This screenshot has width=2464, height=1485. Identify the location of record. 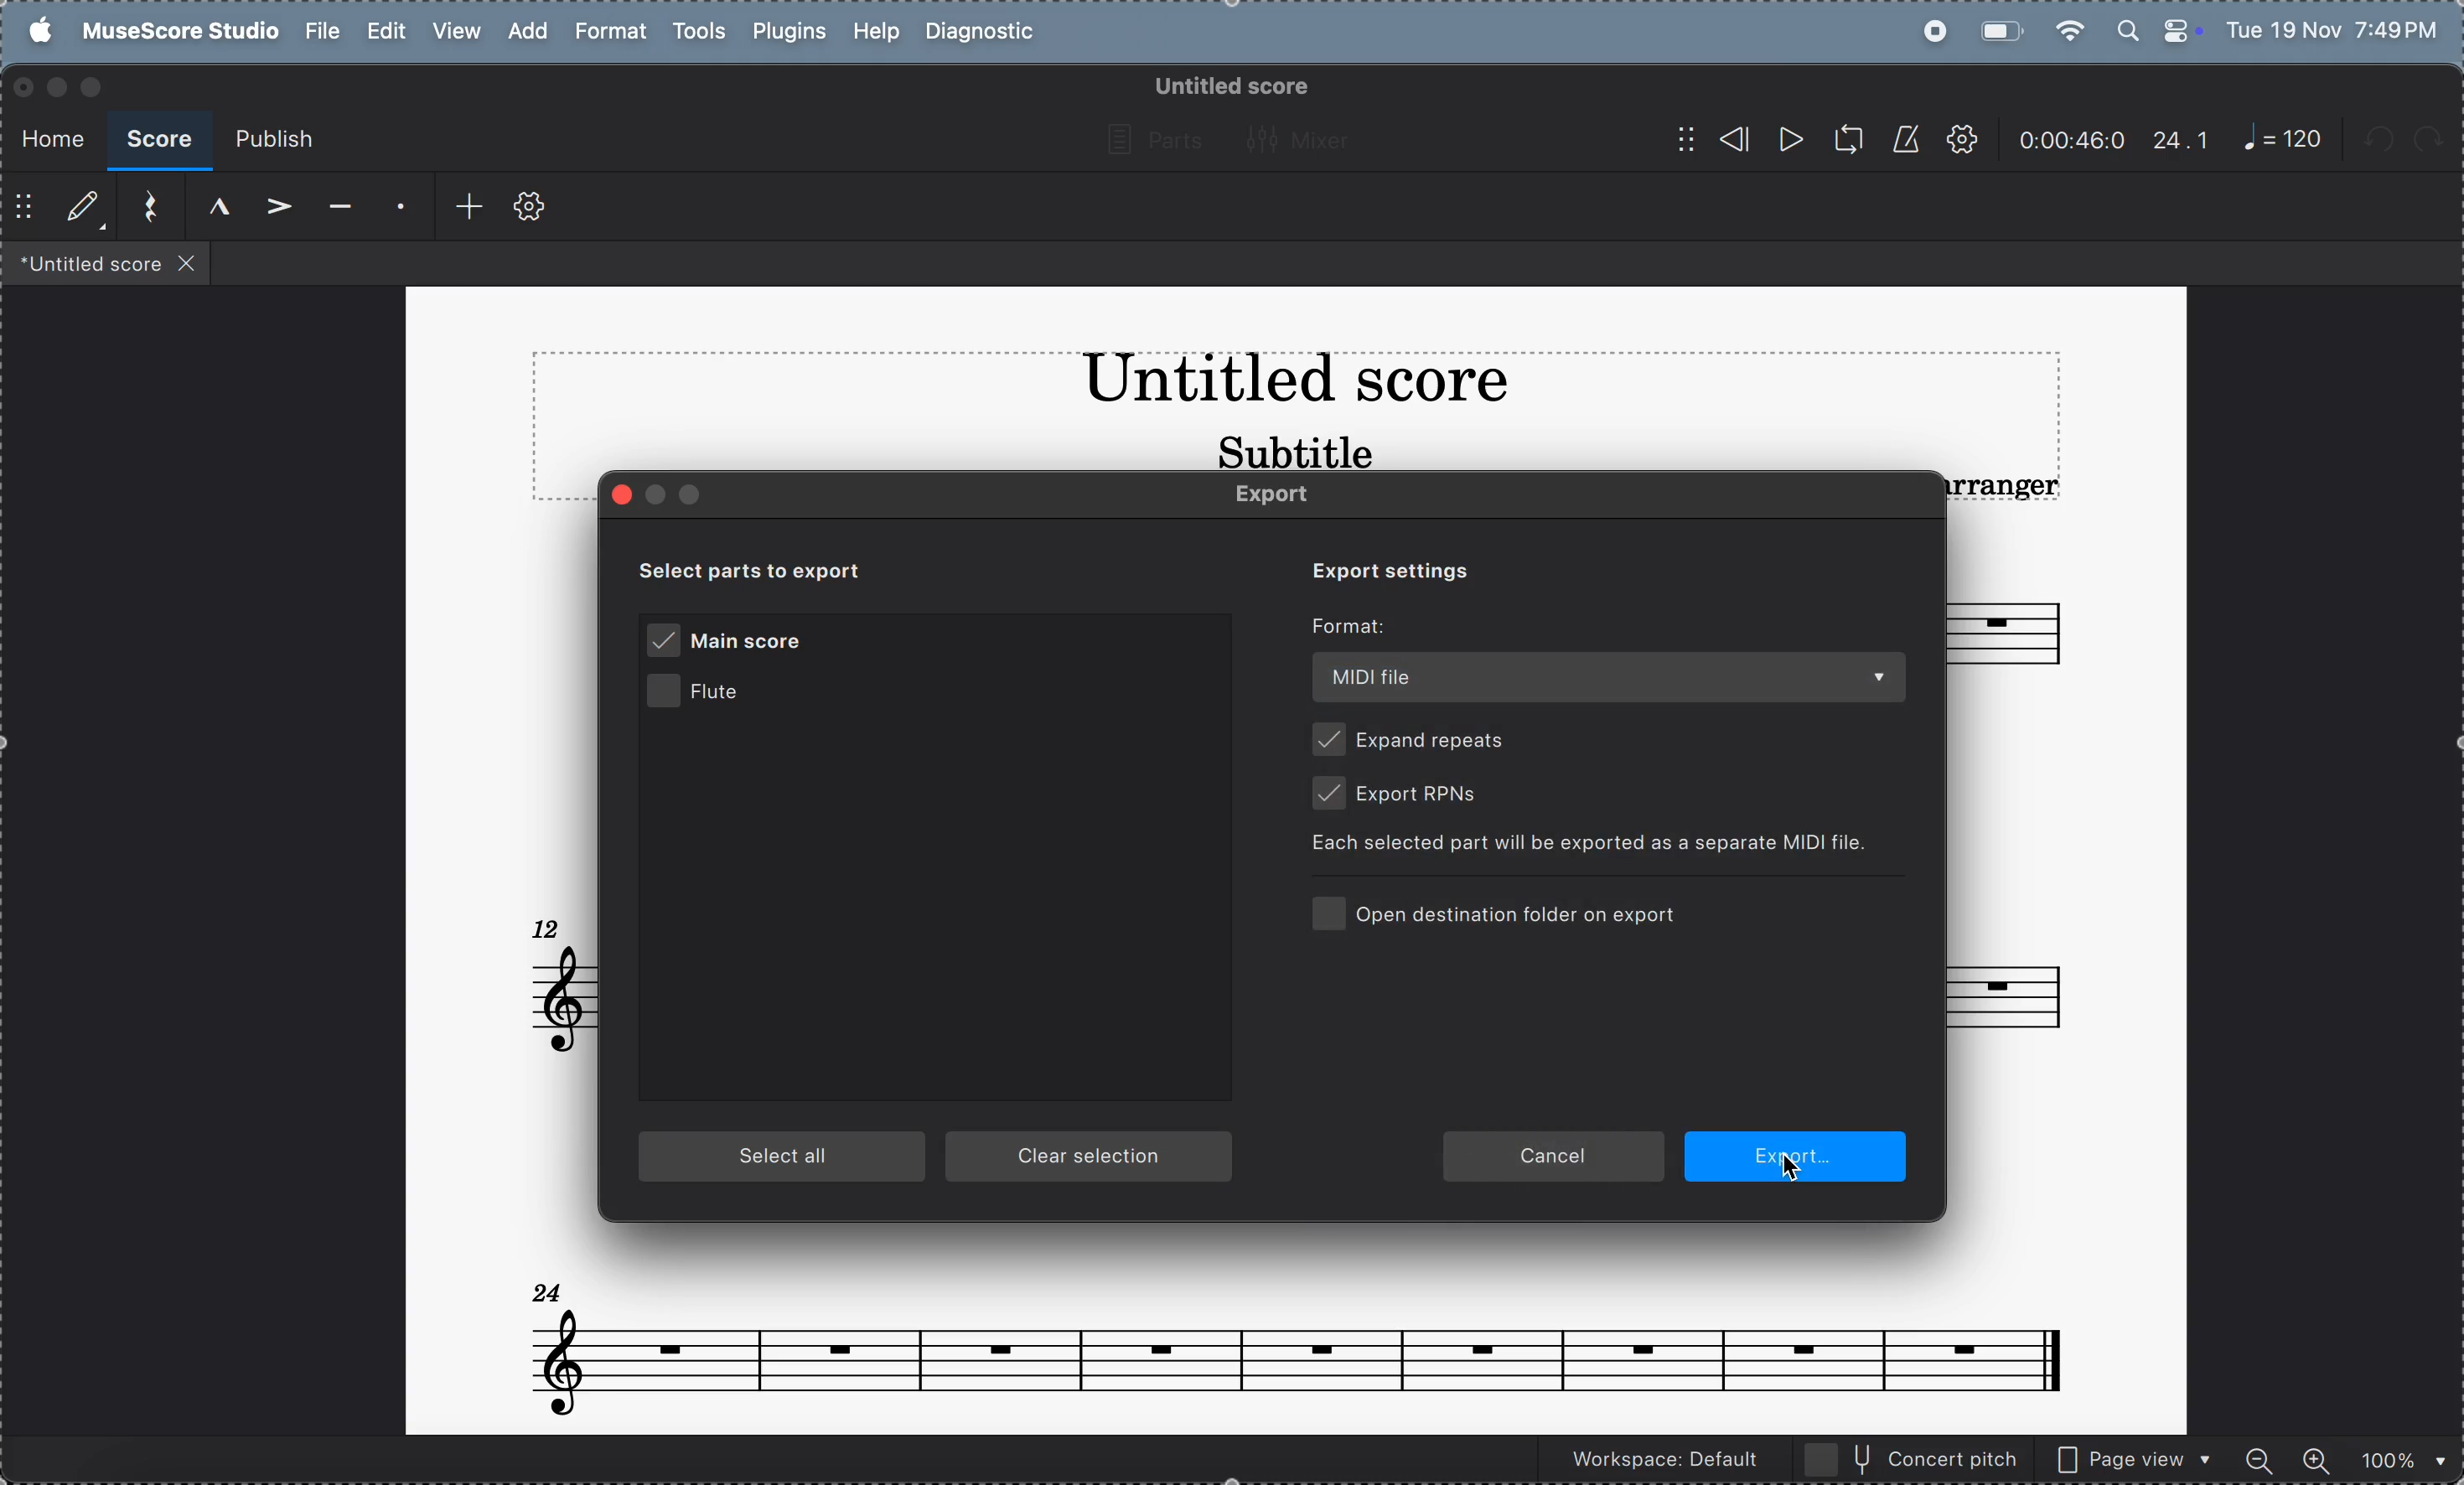
(1929, 31).